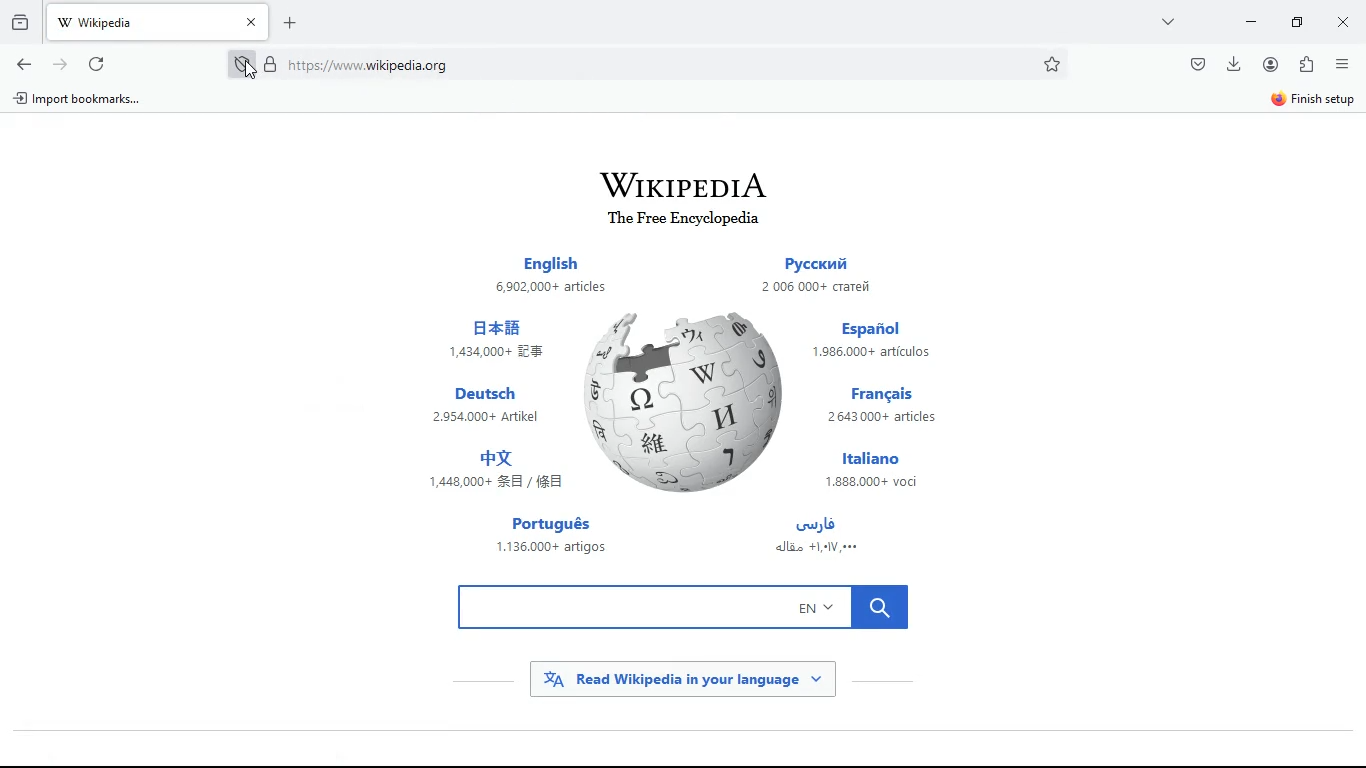 Image resolution: width=1366 pixels, height=768 pixels. What do you see at coordinates (1232, 66) in the screenshot?
I see `download` at bounding box center [1232, 66].